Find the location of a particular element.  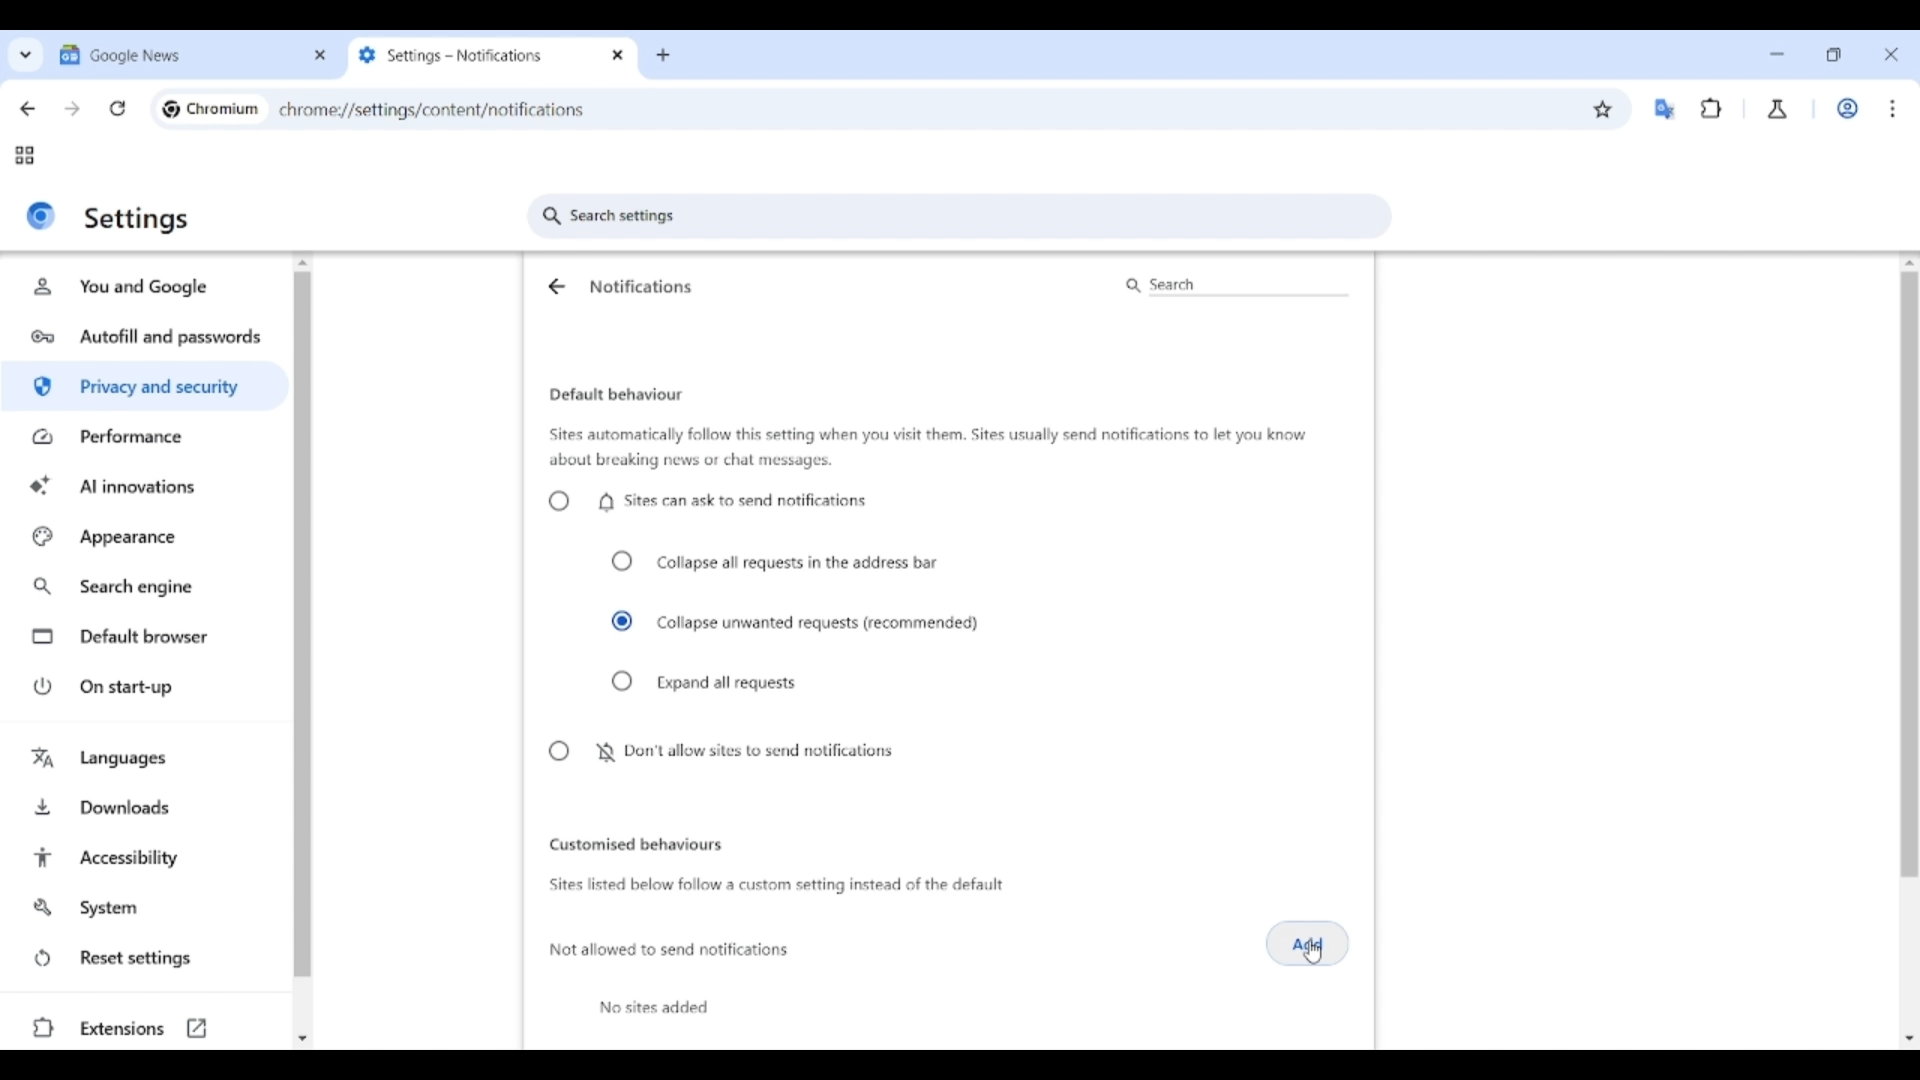

Notifications is located at coordinates (641, 286).